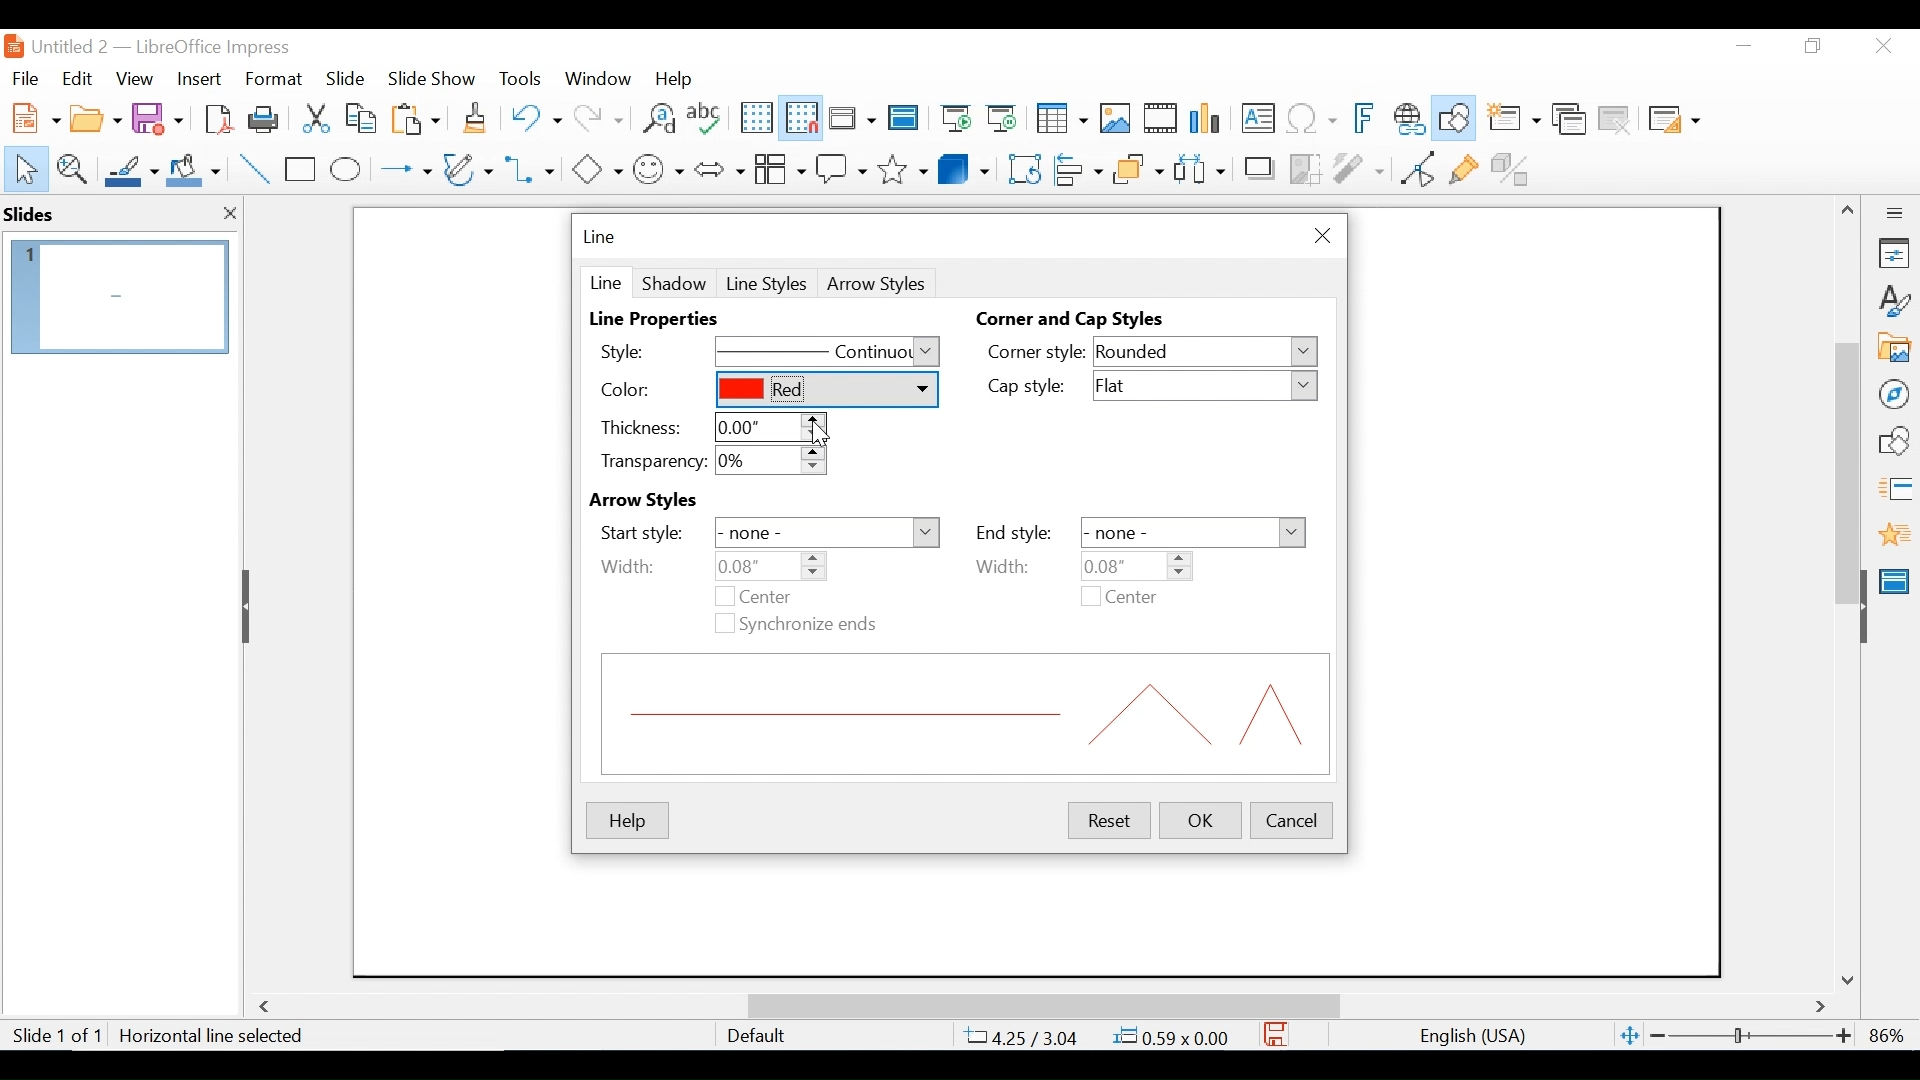  What do you see at coordinates (1017, 566) in the screenshot?
I see `Width` at bounding box center [1017, 566].